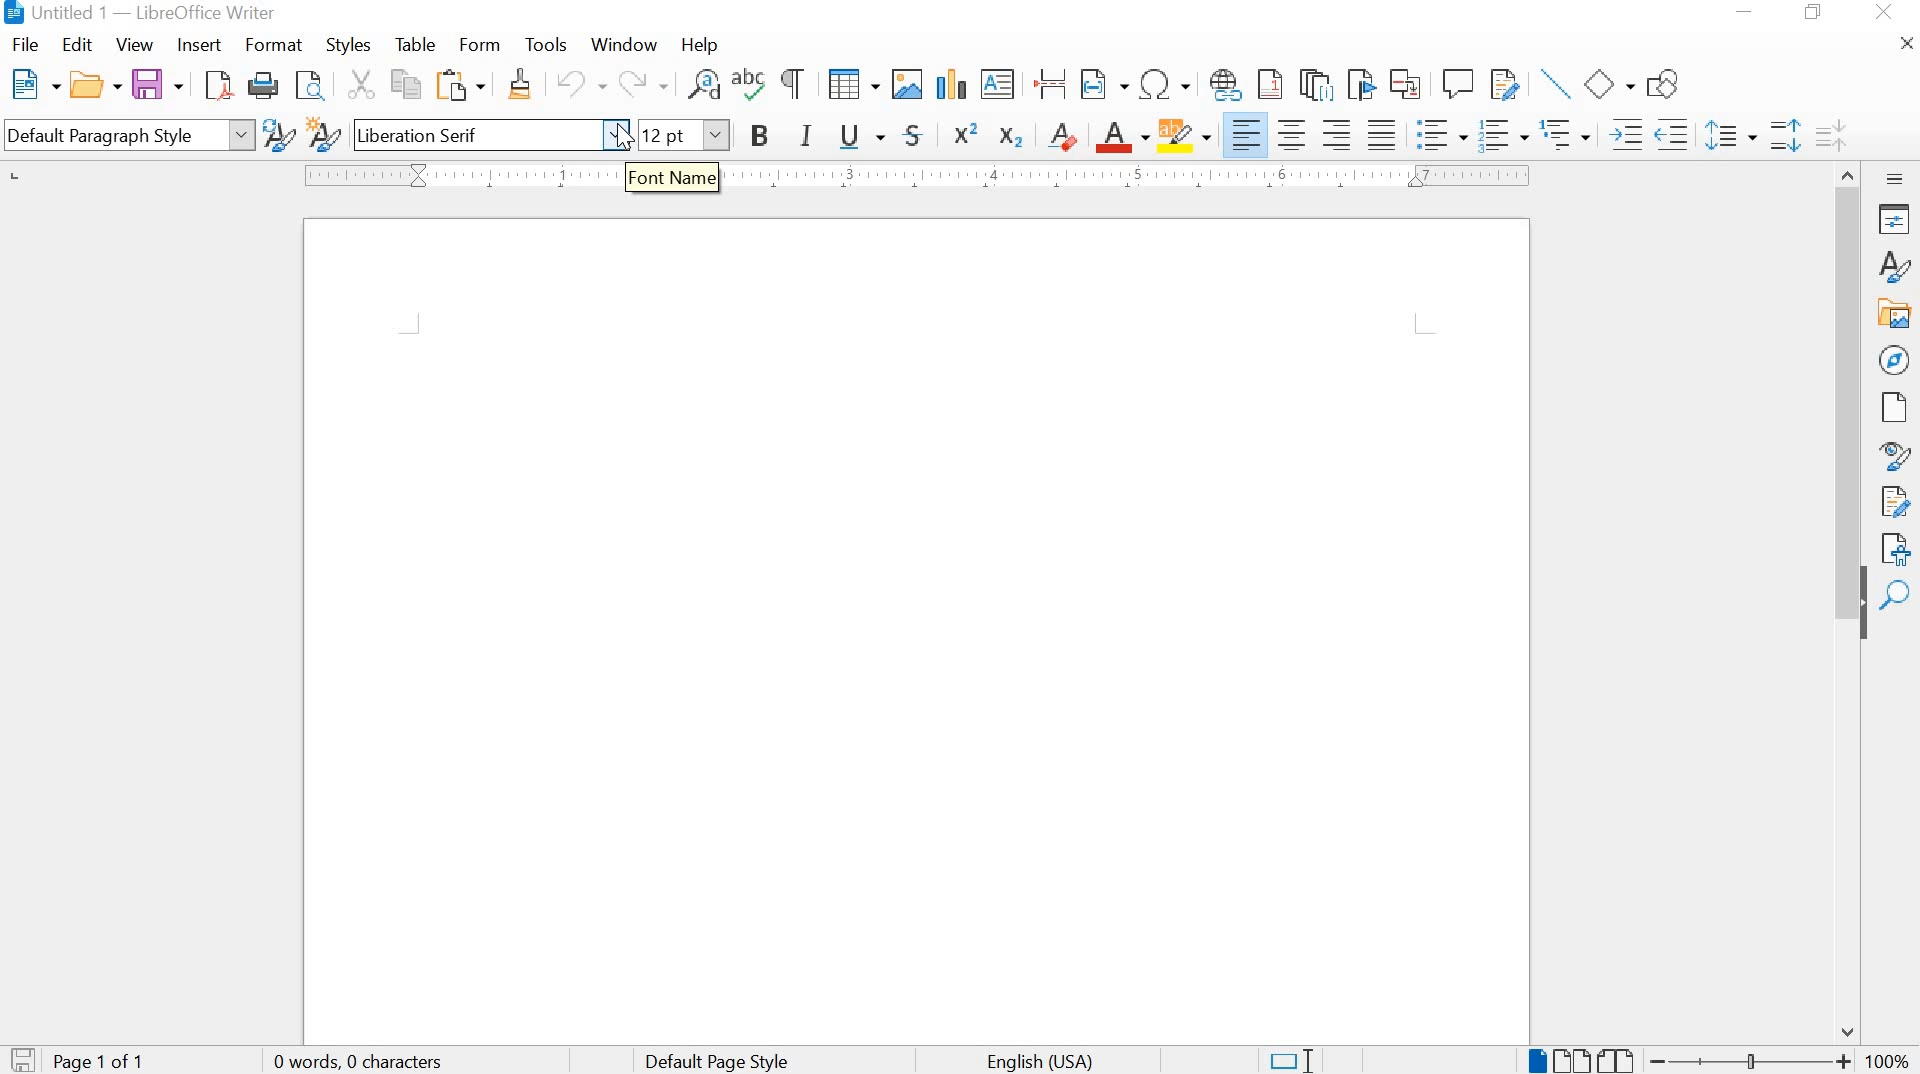 The image size is (1920, 1074). What do you see at coordinates (1582, 1058) in the screenshot?
I see `PAGE VIEW` at bounding box center [1582, 1058].